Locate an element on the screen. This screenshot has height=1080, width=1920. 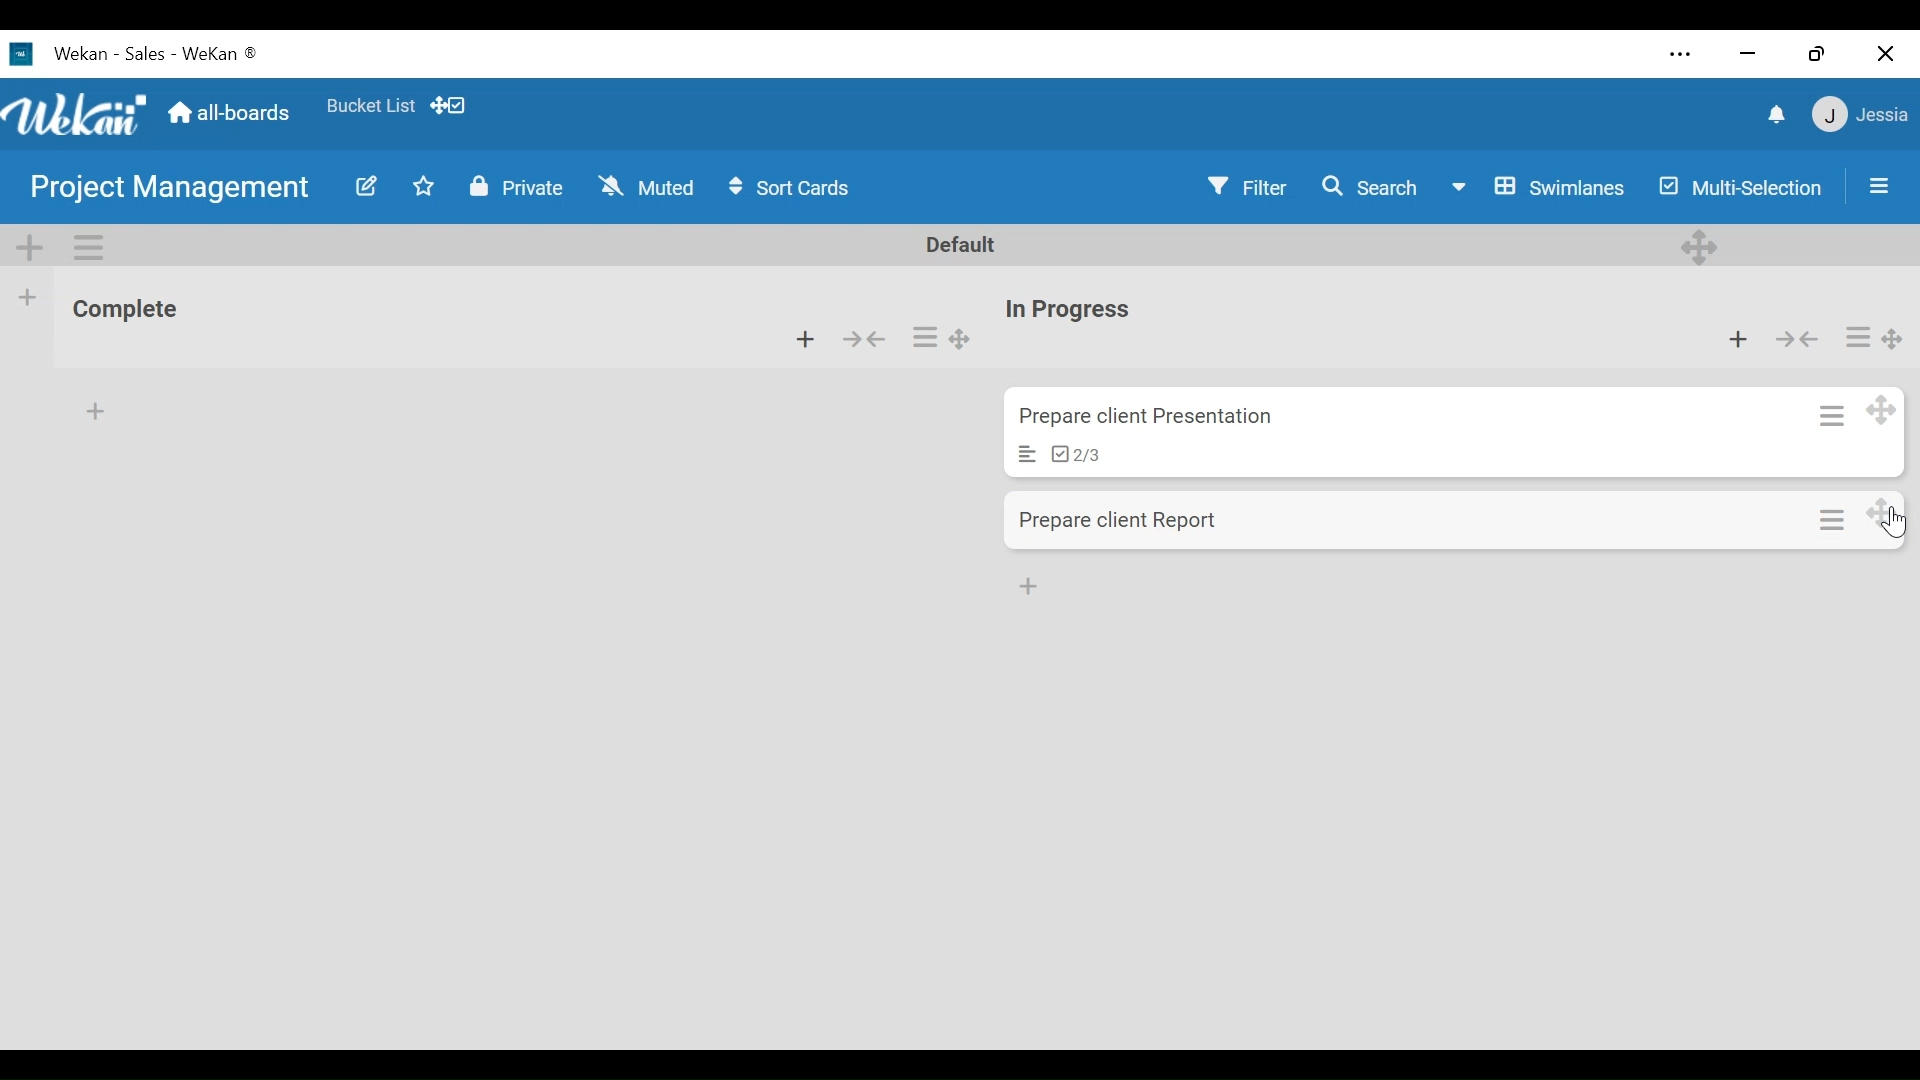
all boards is located at coordinates (231, 112).